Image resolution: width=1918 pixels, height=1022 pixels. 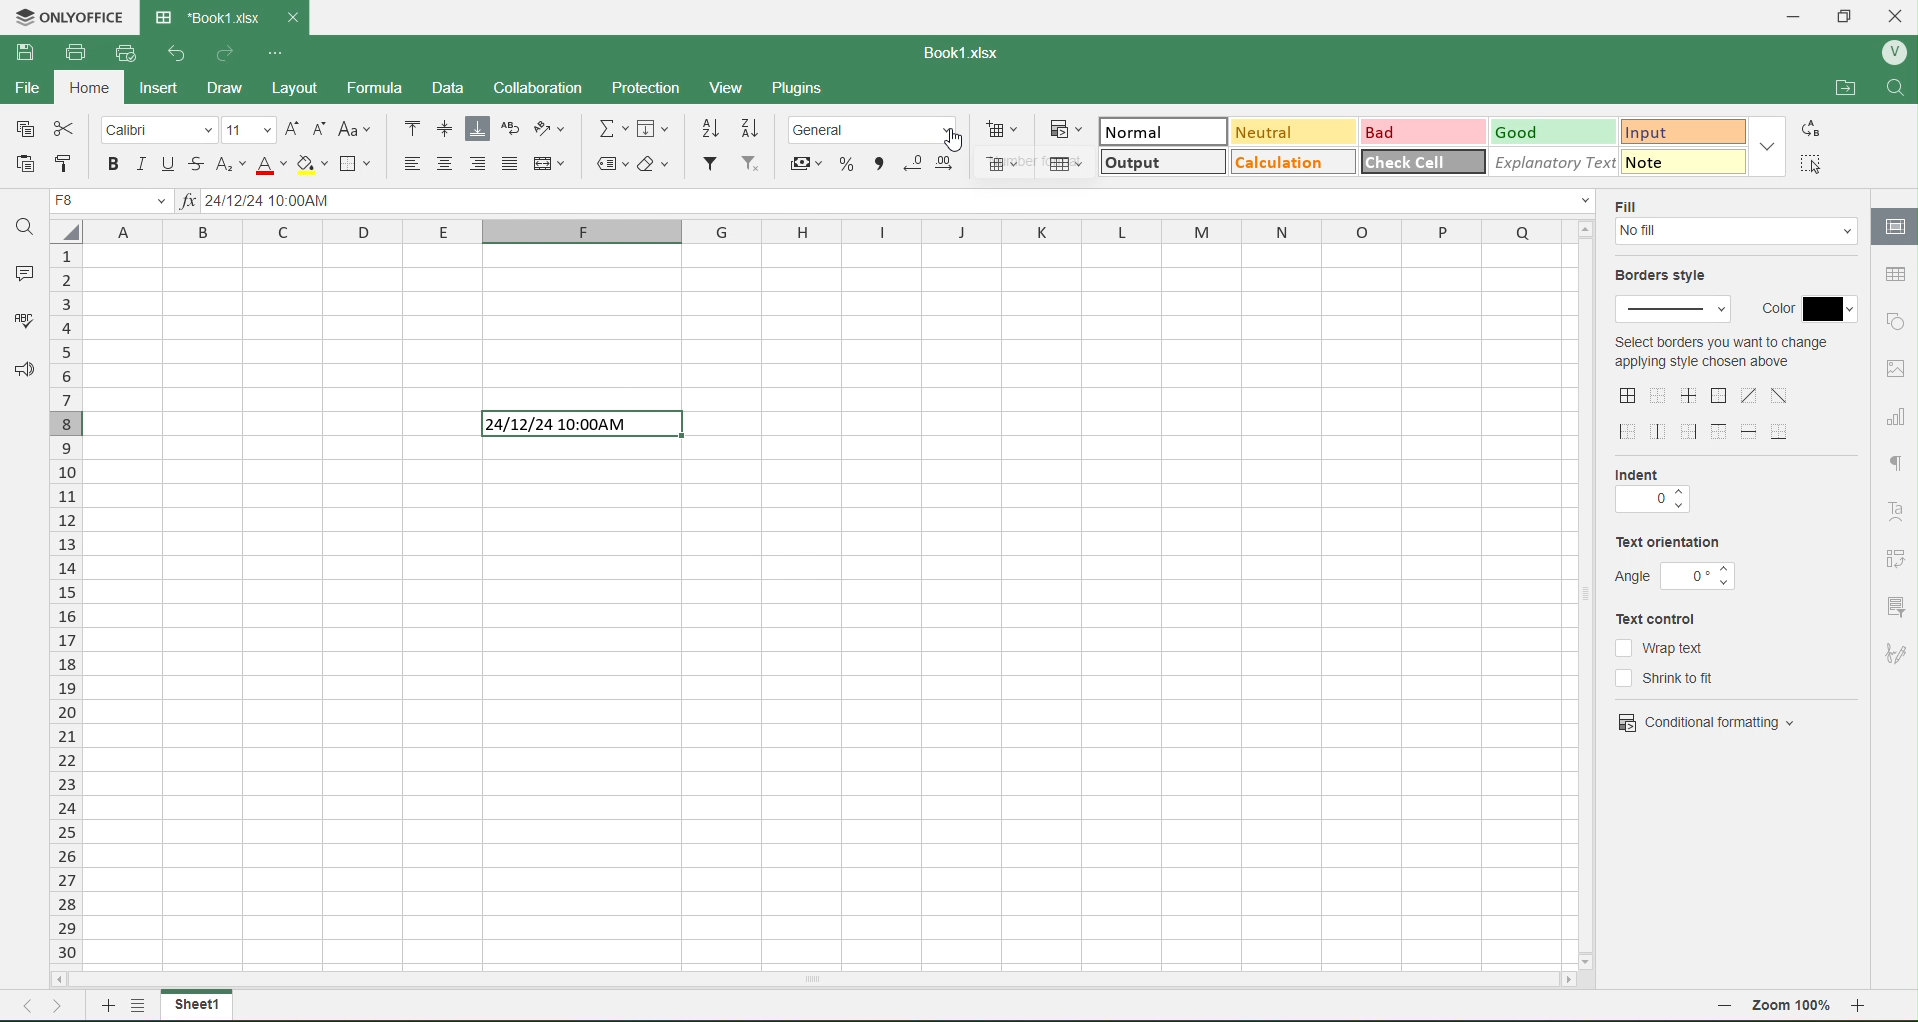 I want to click on Fill Color, so click(x=311, y=164).